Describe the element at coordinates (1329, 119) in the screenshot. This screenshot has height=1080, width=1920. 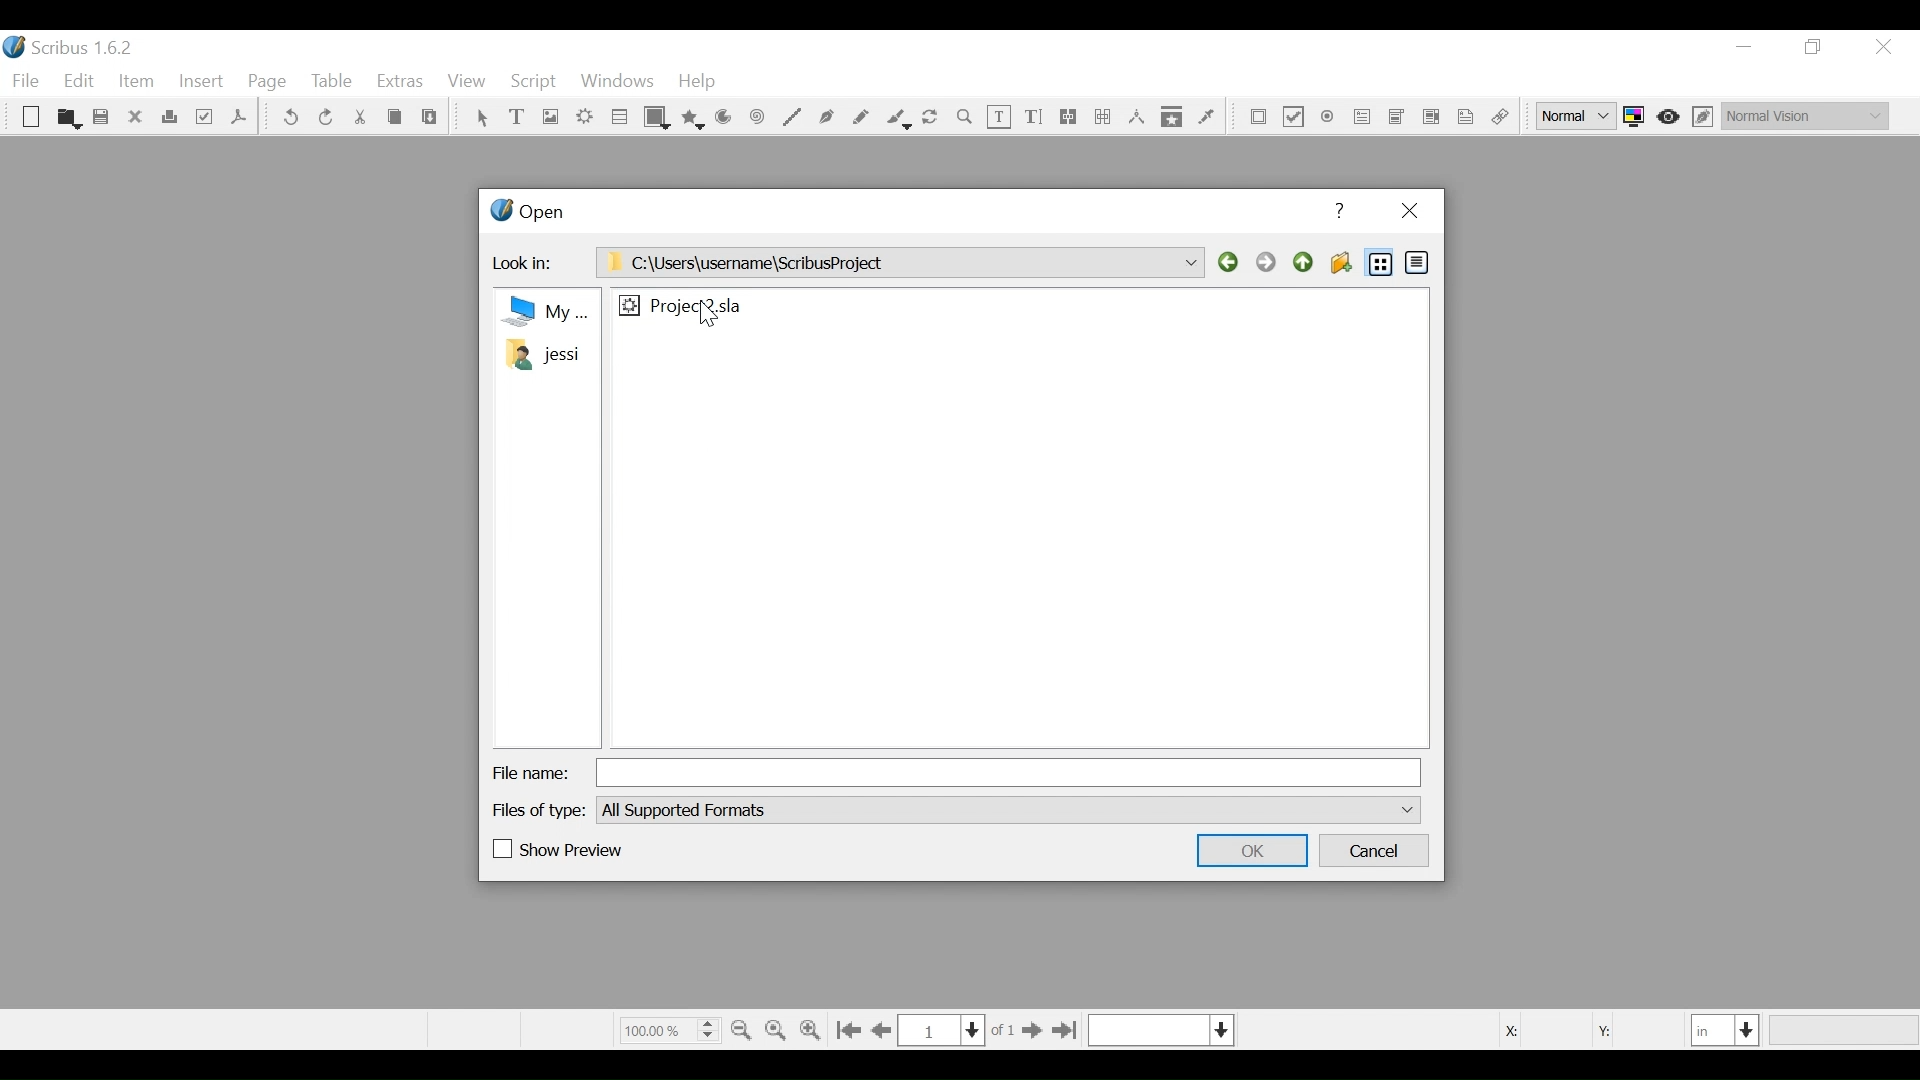
I see `PDF Radio Button` at that location.